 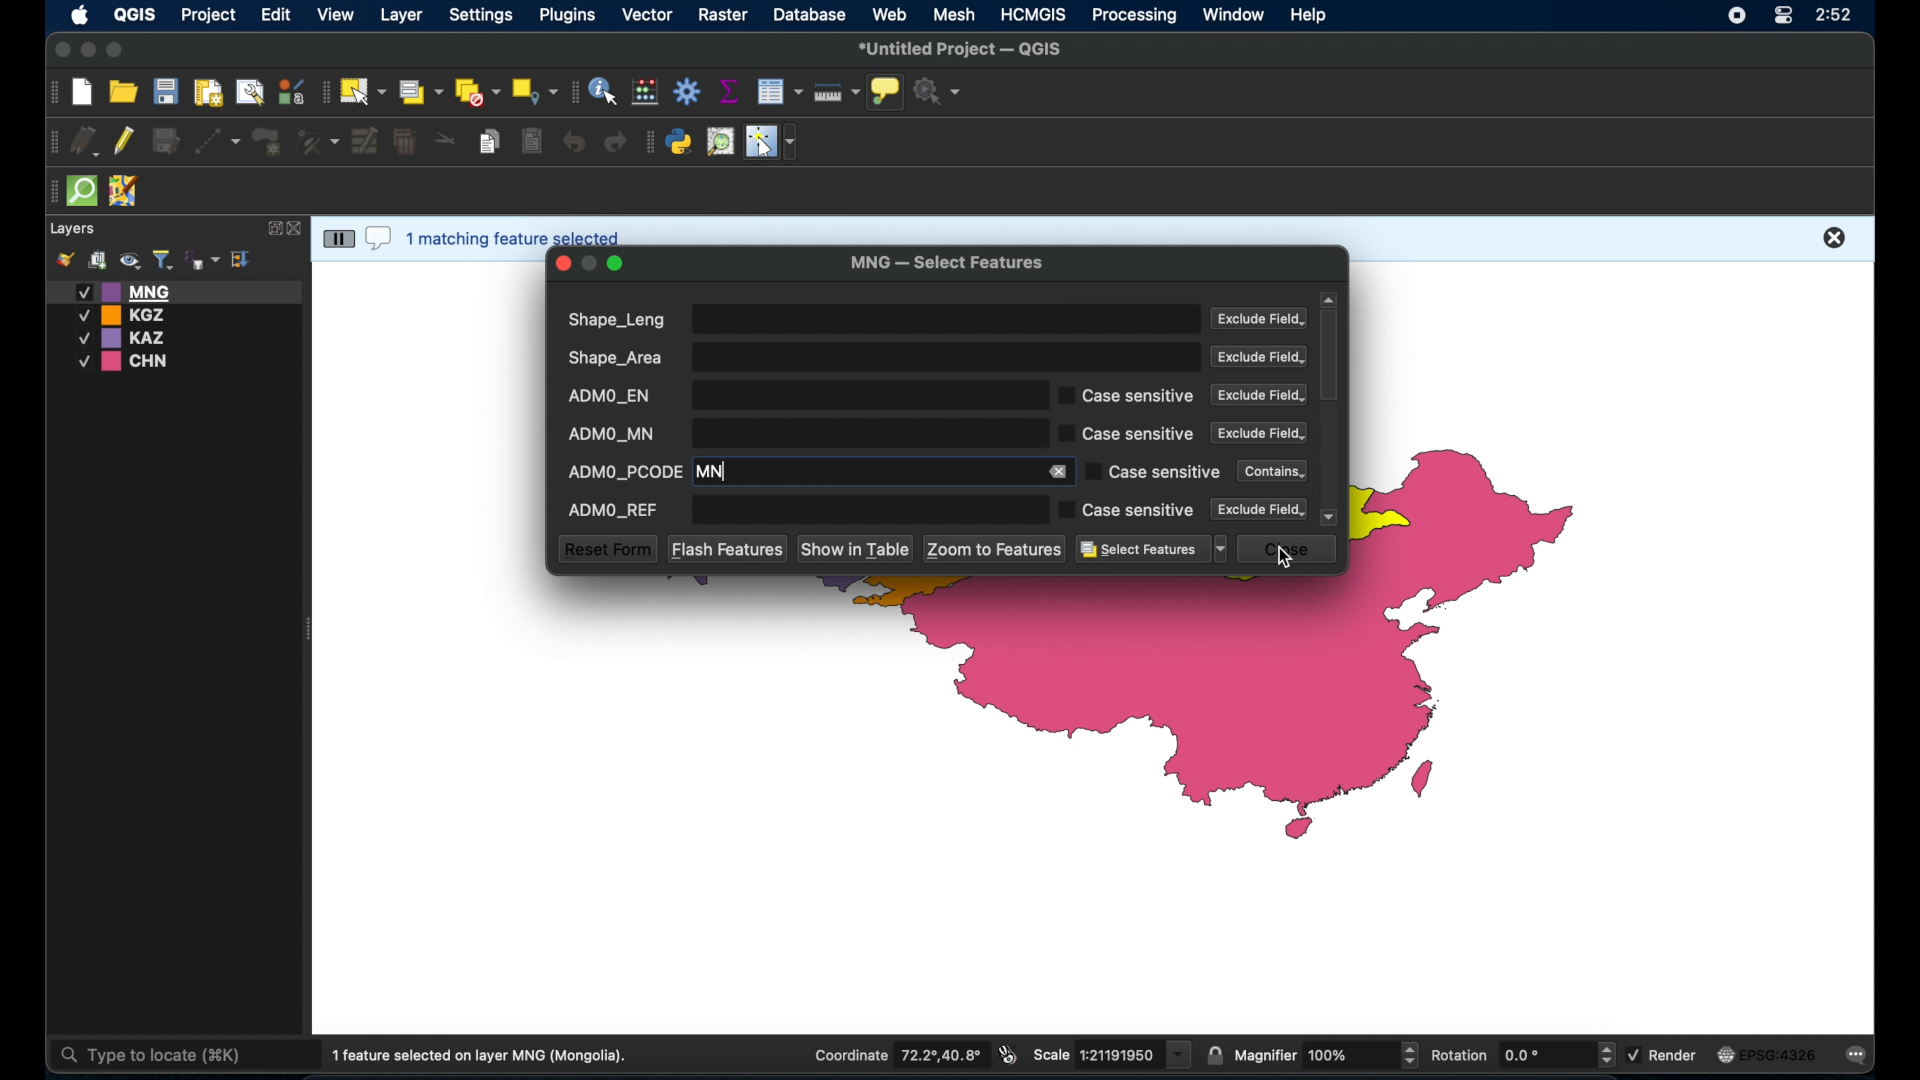 I want to click on style manager, so click(x=291, y=89).